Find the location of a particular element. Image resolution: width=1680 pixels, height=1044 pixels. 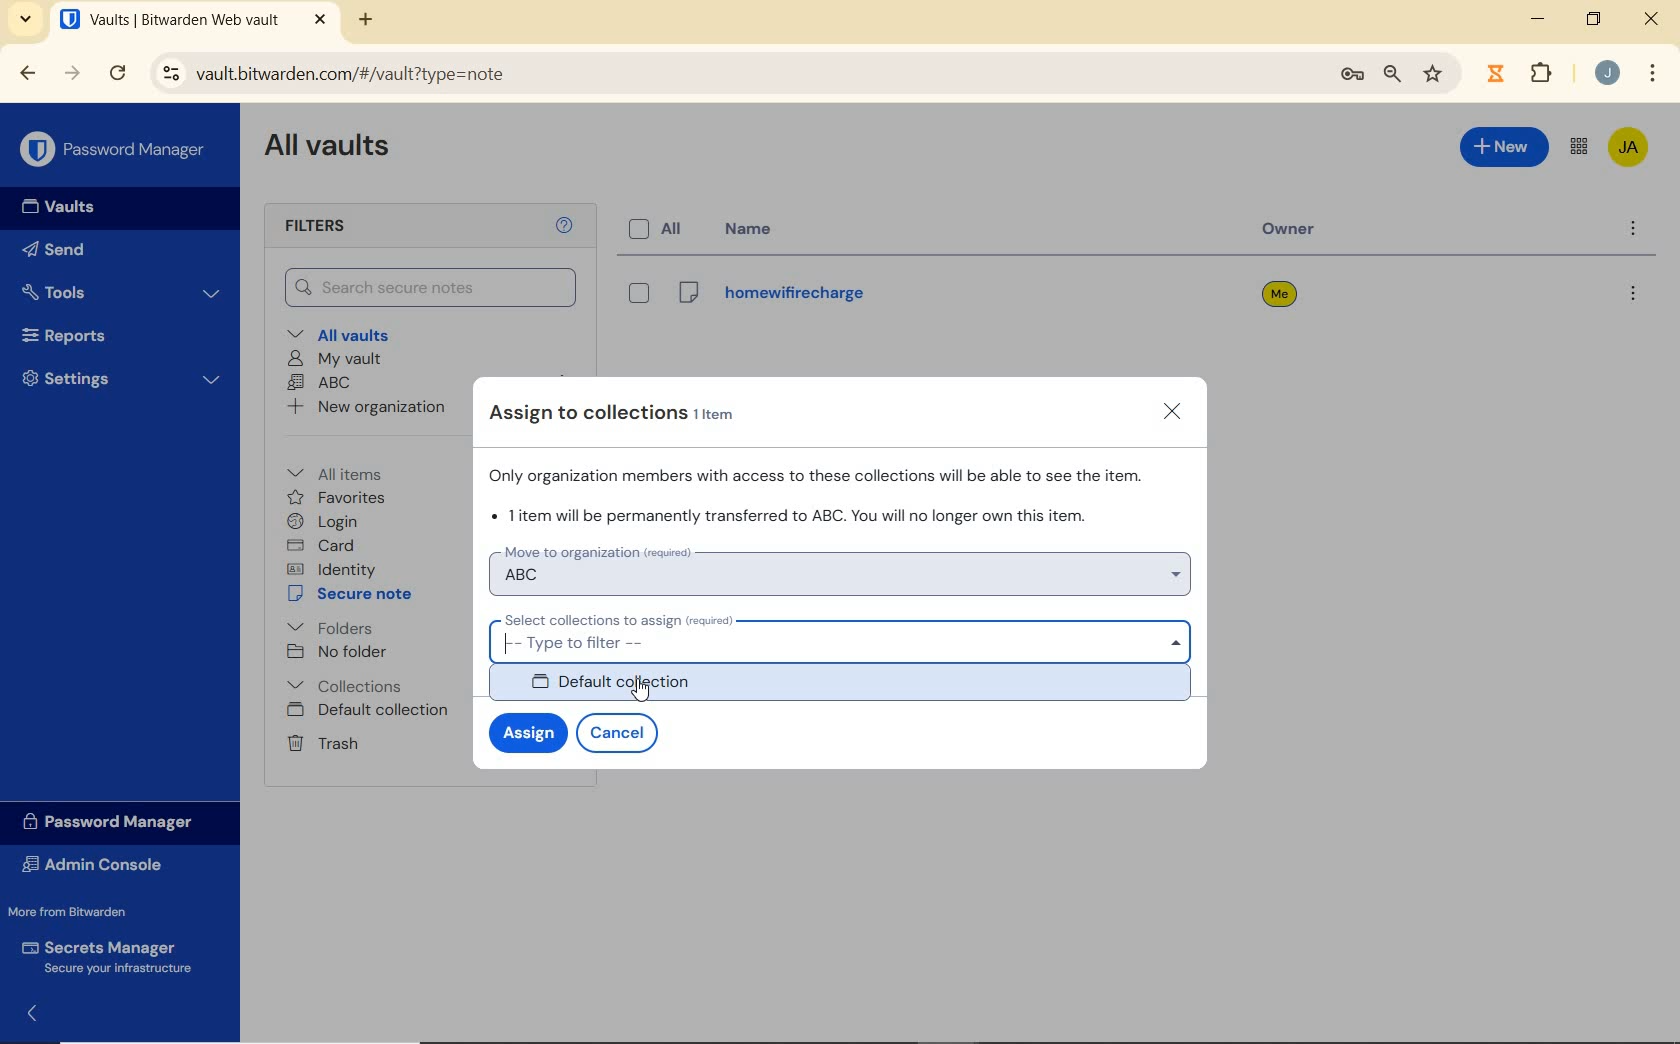

more options is located at coordinates (1631, 230).